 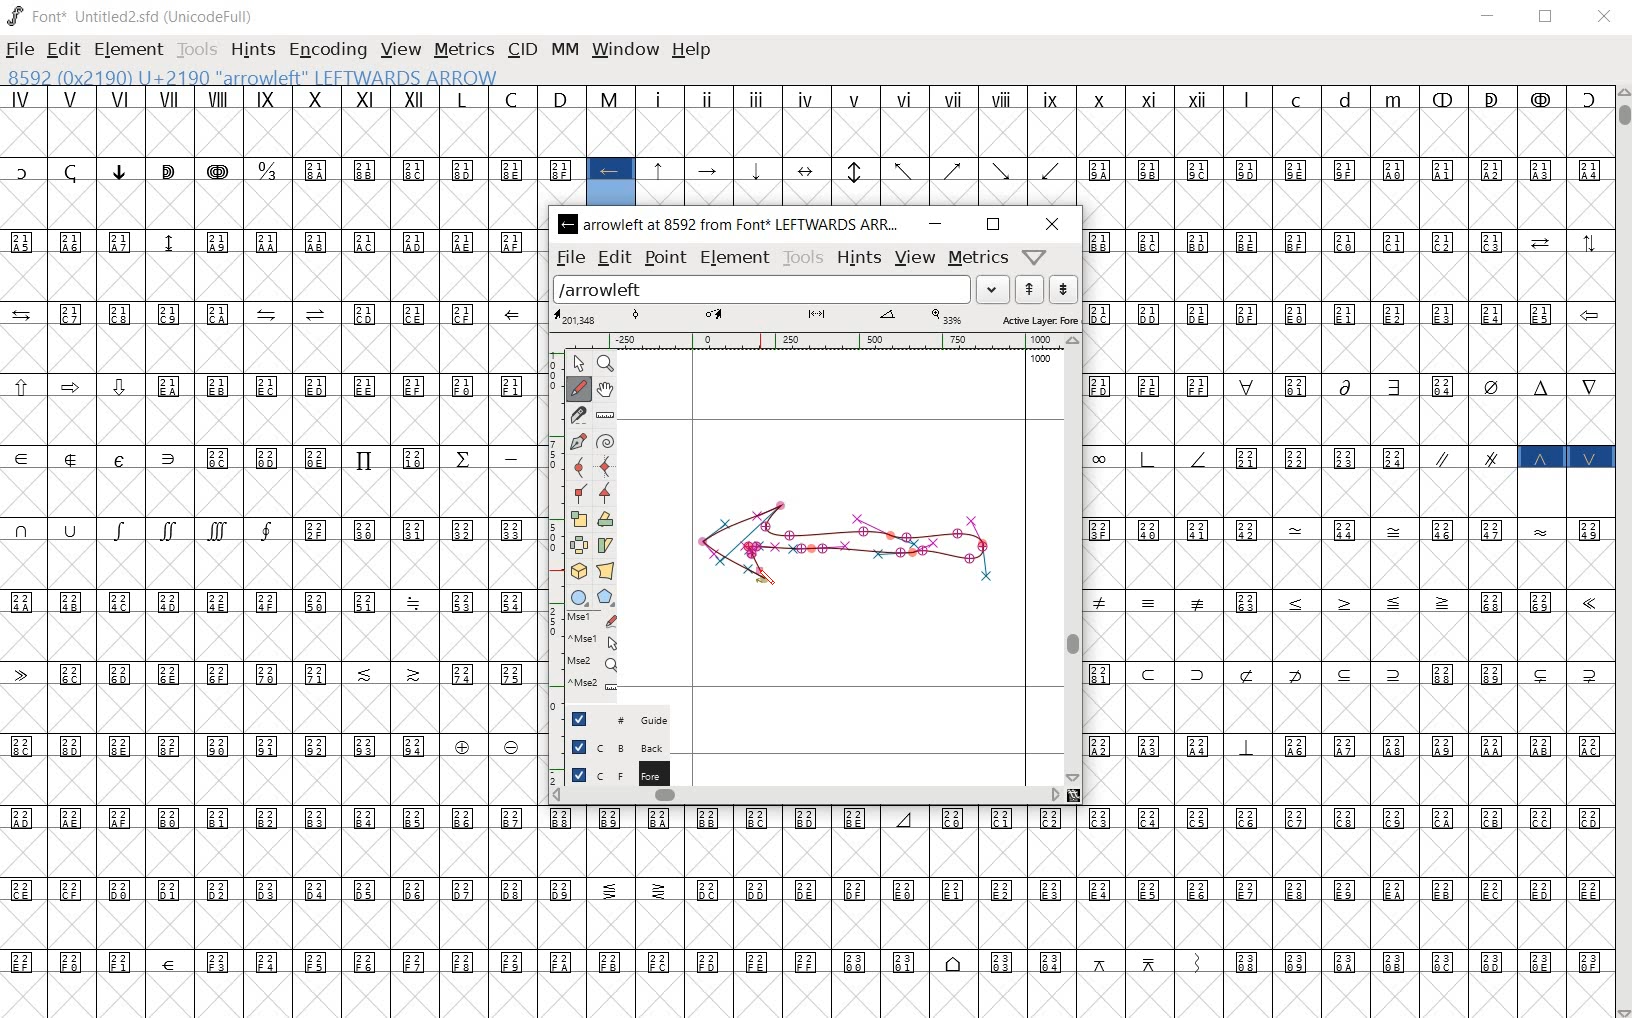 I want to click on scrollbar, so click(x=805, y=796).